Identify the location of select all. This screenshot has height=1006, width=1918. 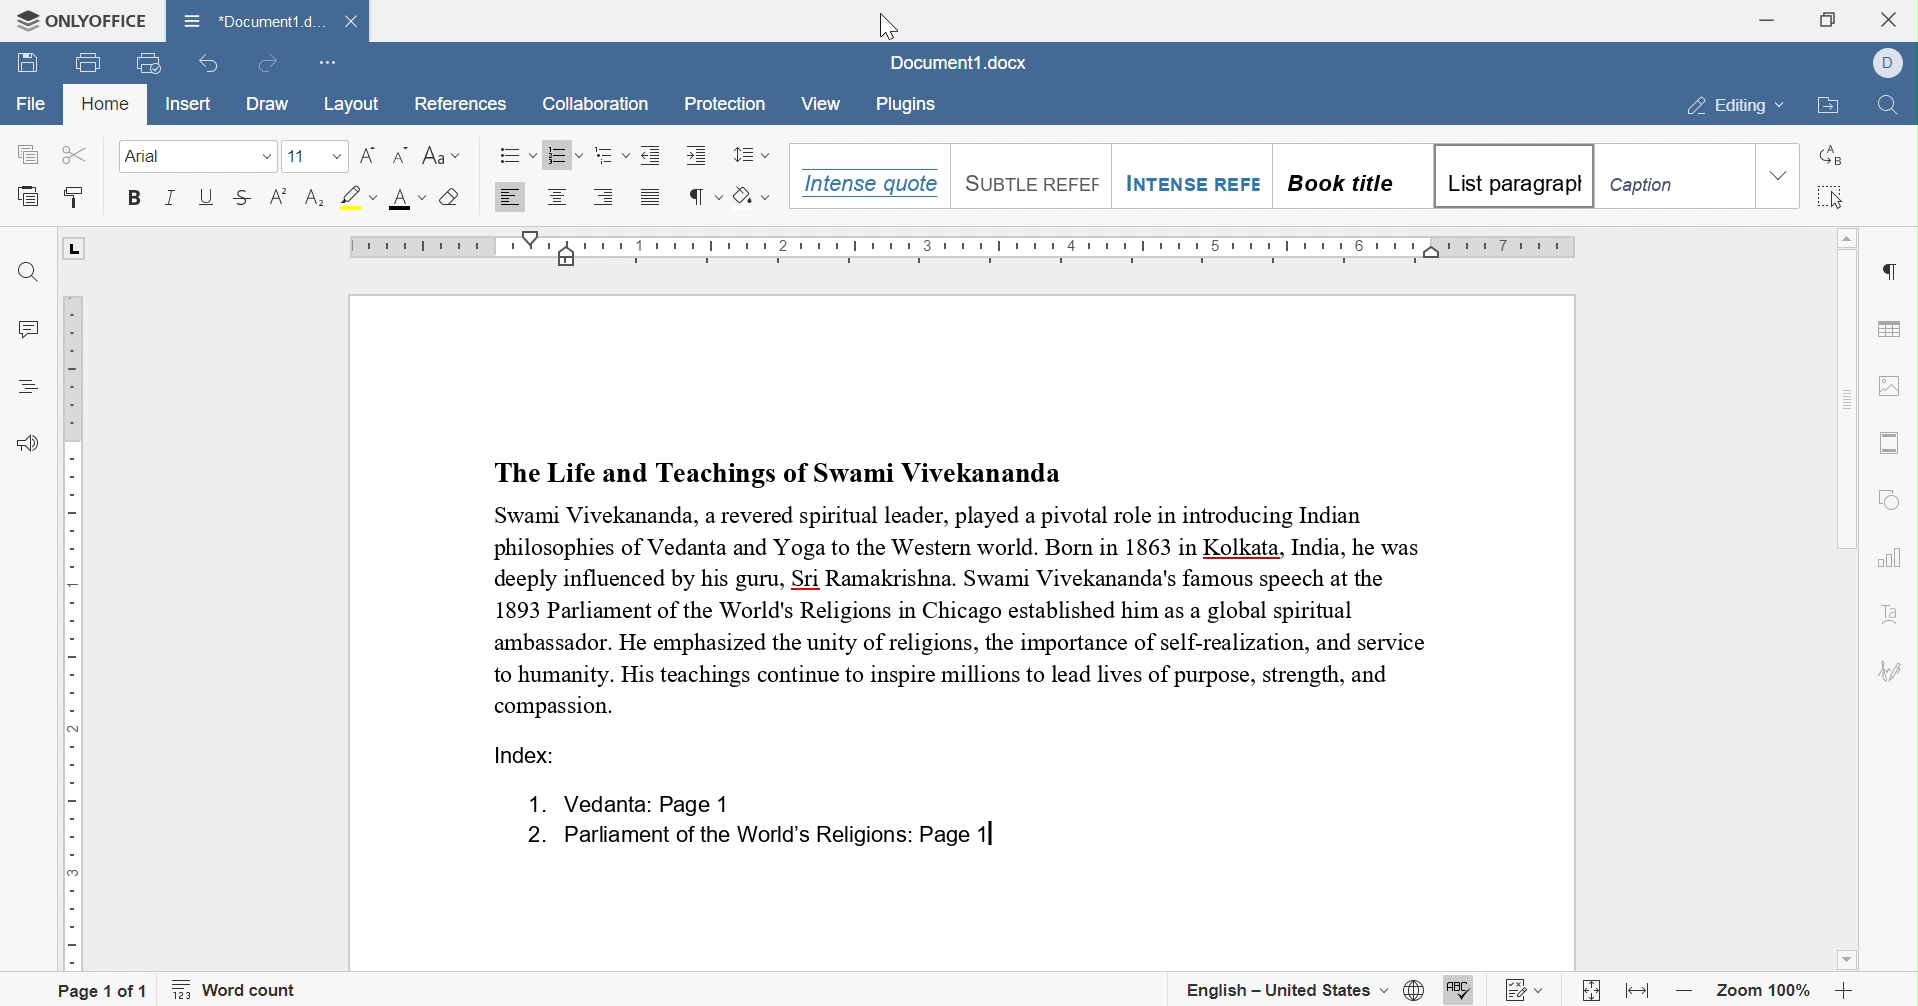
(1830, 198).